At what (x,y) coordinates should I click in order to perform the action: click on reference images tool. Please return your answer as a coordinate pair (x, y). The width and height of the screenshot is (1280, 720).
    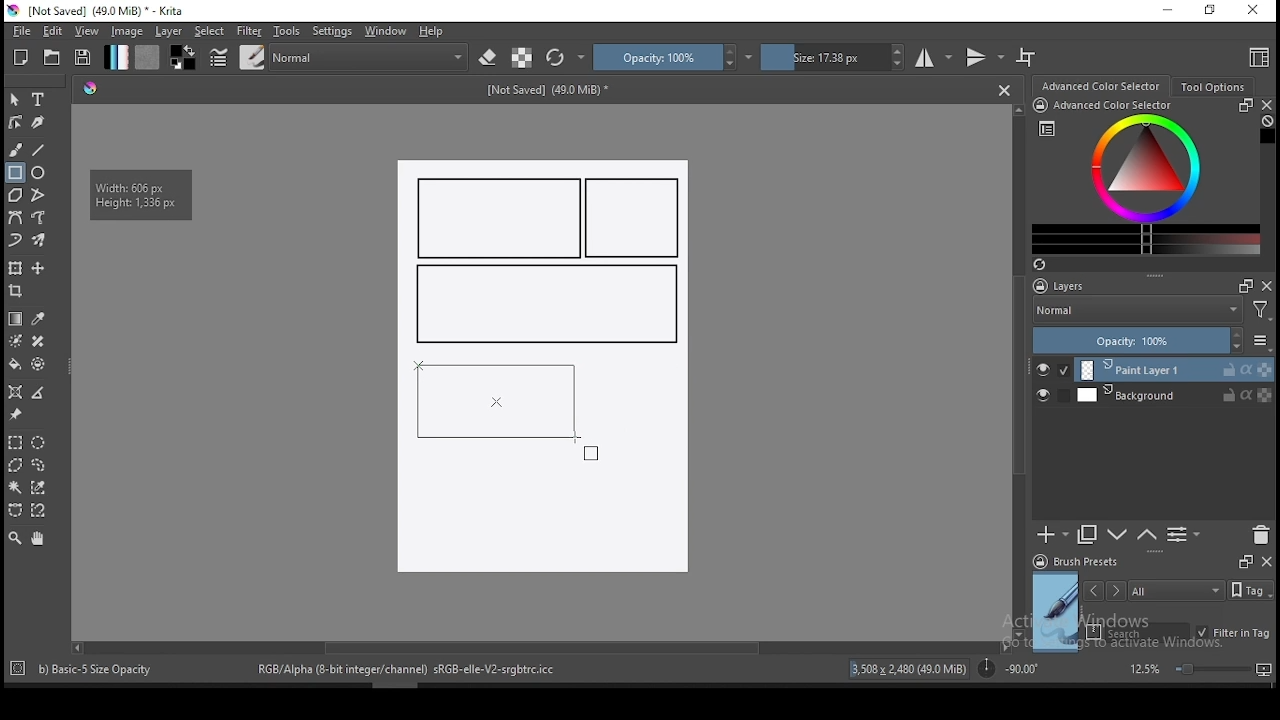
    Looking at the image, I should click on (14, 415).